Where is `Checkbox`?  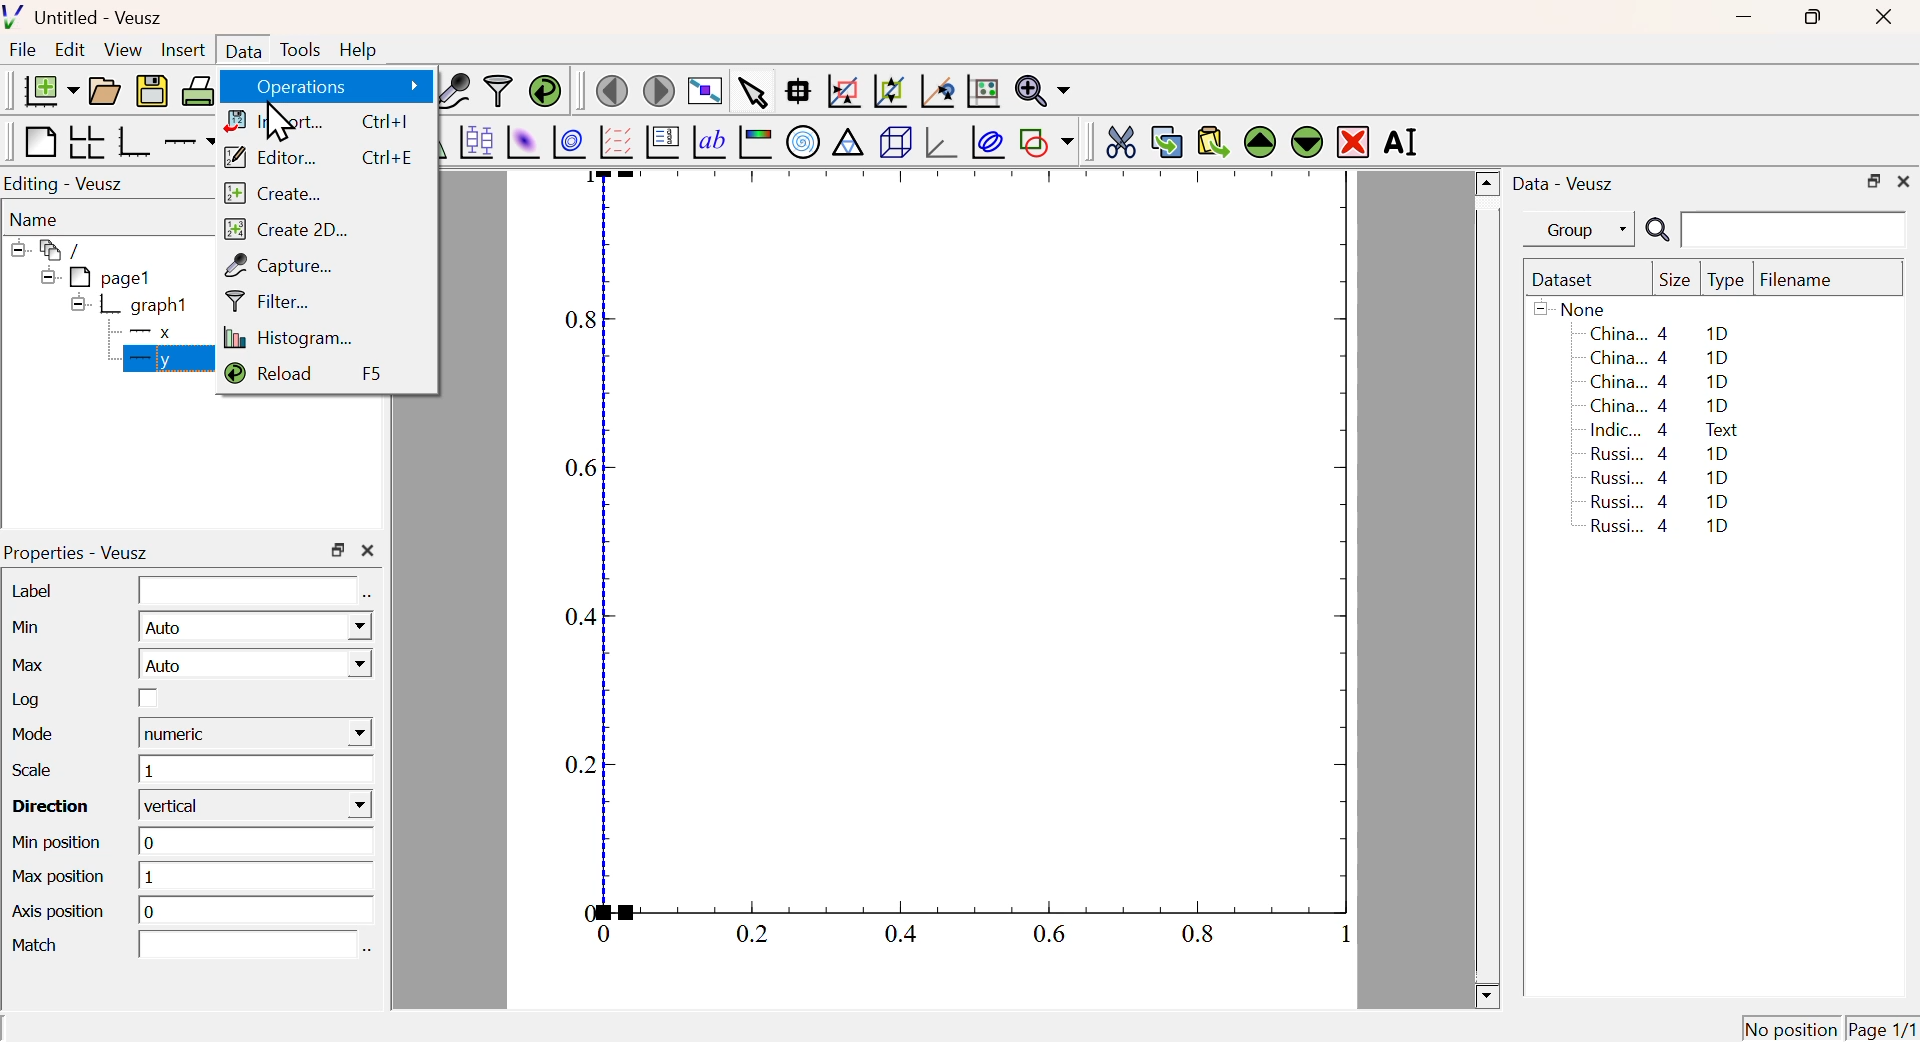 Checkbox is located at coordinates (148, 698).